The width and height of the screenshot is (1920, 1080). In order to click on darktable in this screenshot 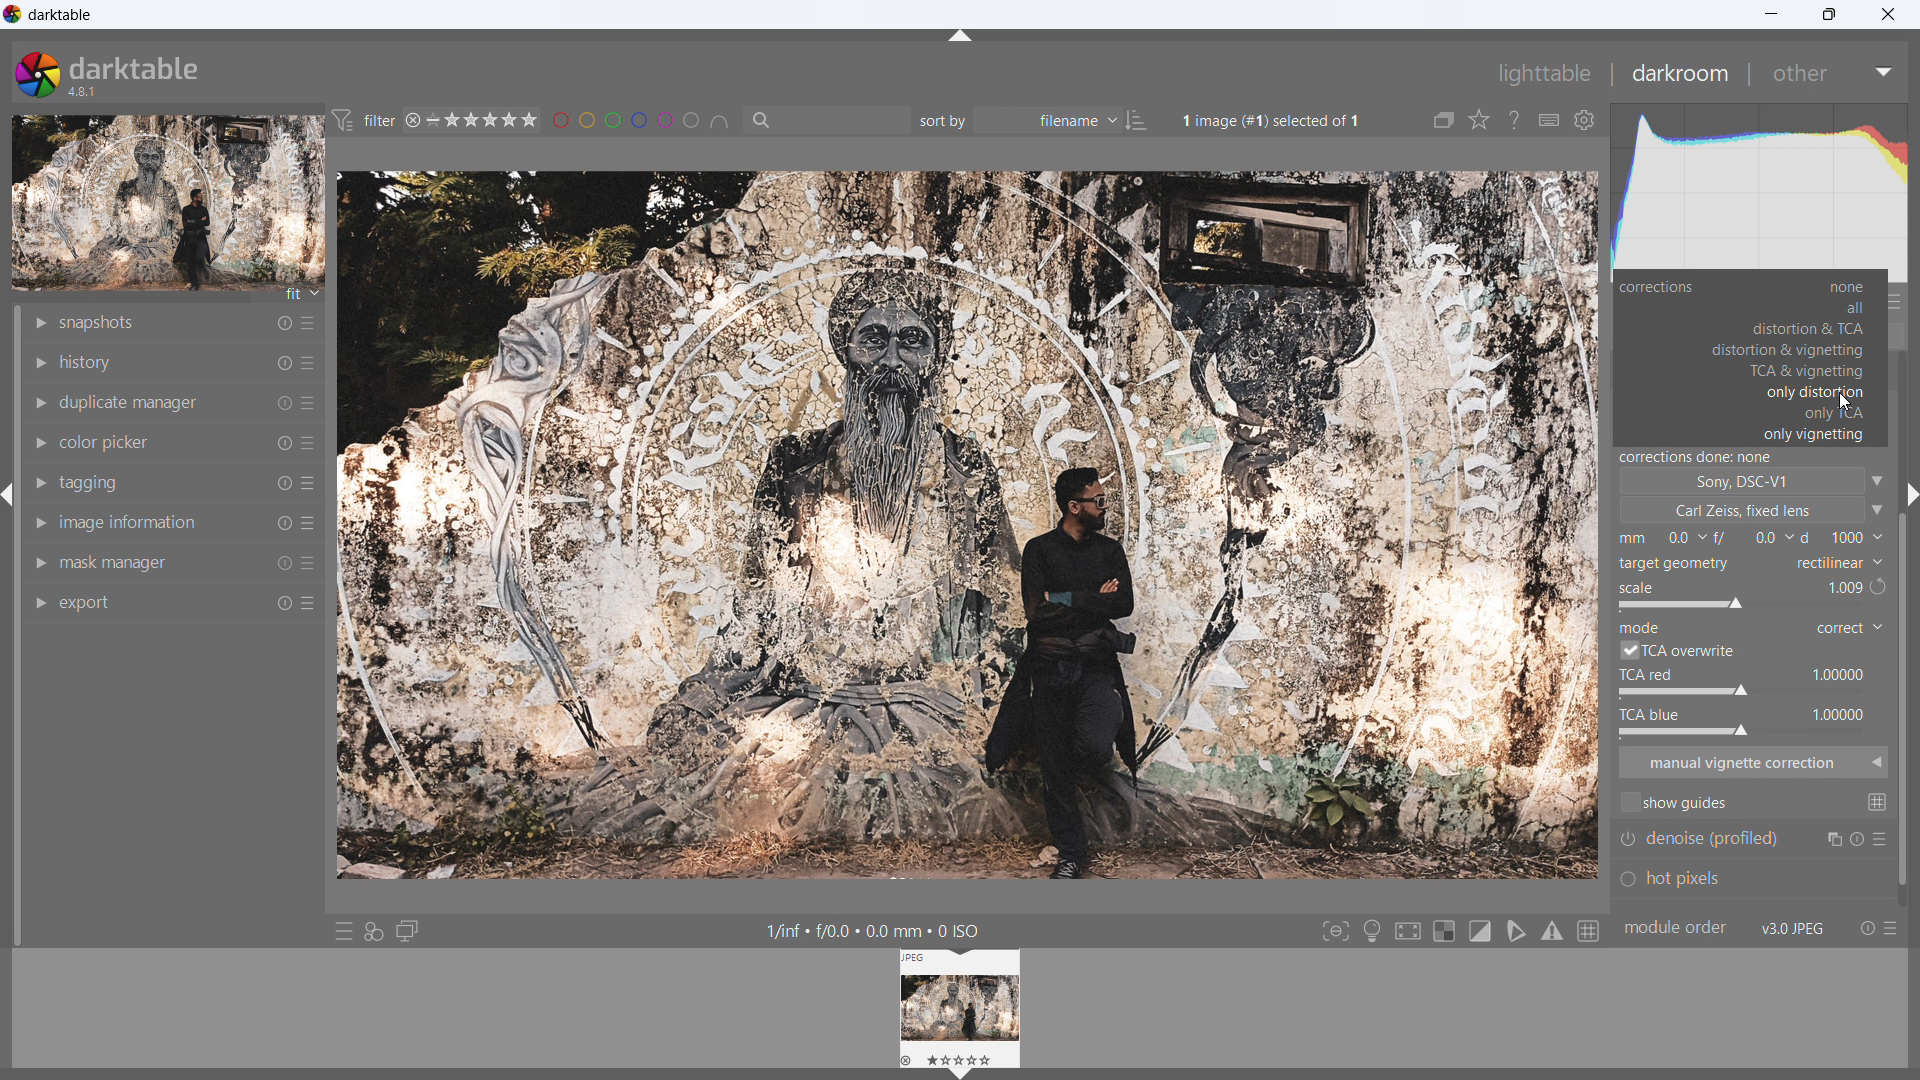, I will do `click(136, 67)`.